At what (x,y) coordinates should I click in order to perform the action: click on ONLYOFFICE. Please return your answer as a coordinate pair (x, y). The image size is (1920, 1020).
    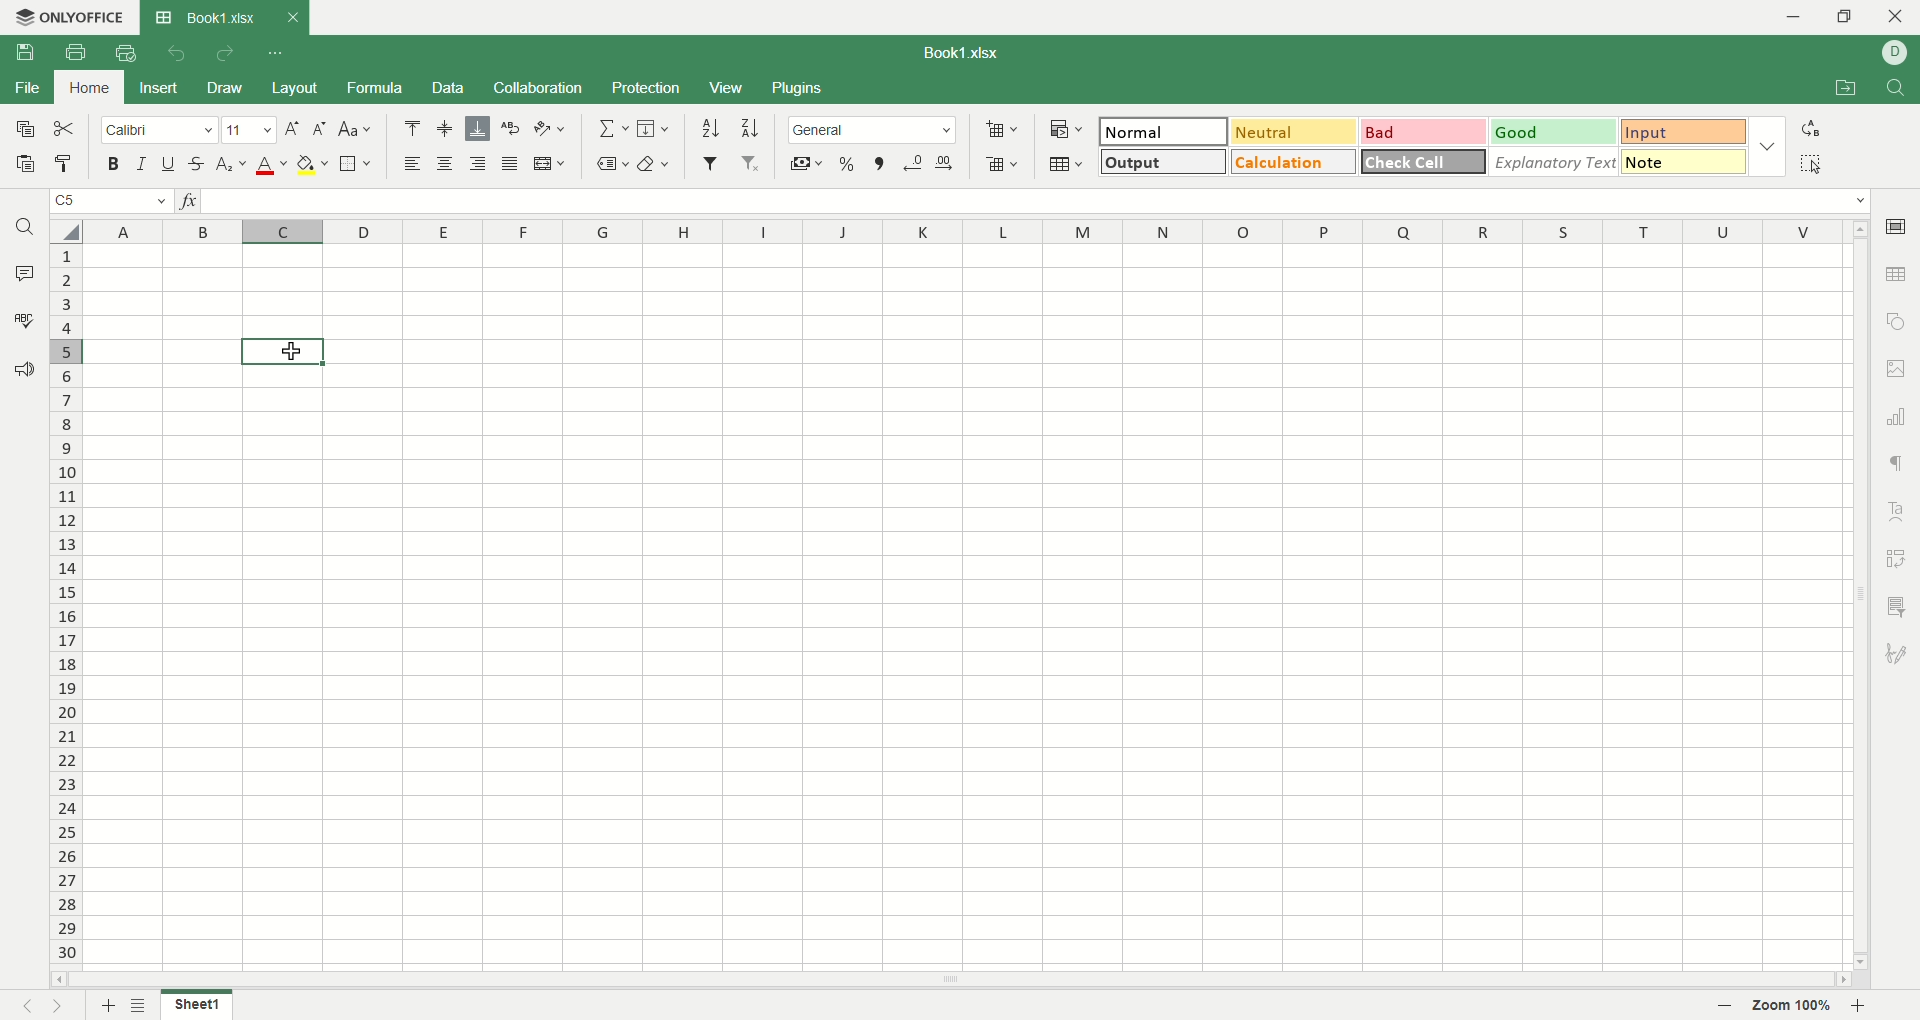
    Looking at the image, I should click on (67, 17).